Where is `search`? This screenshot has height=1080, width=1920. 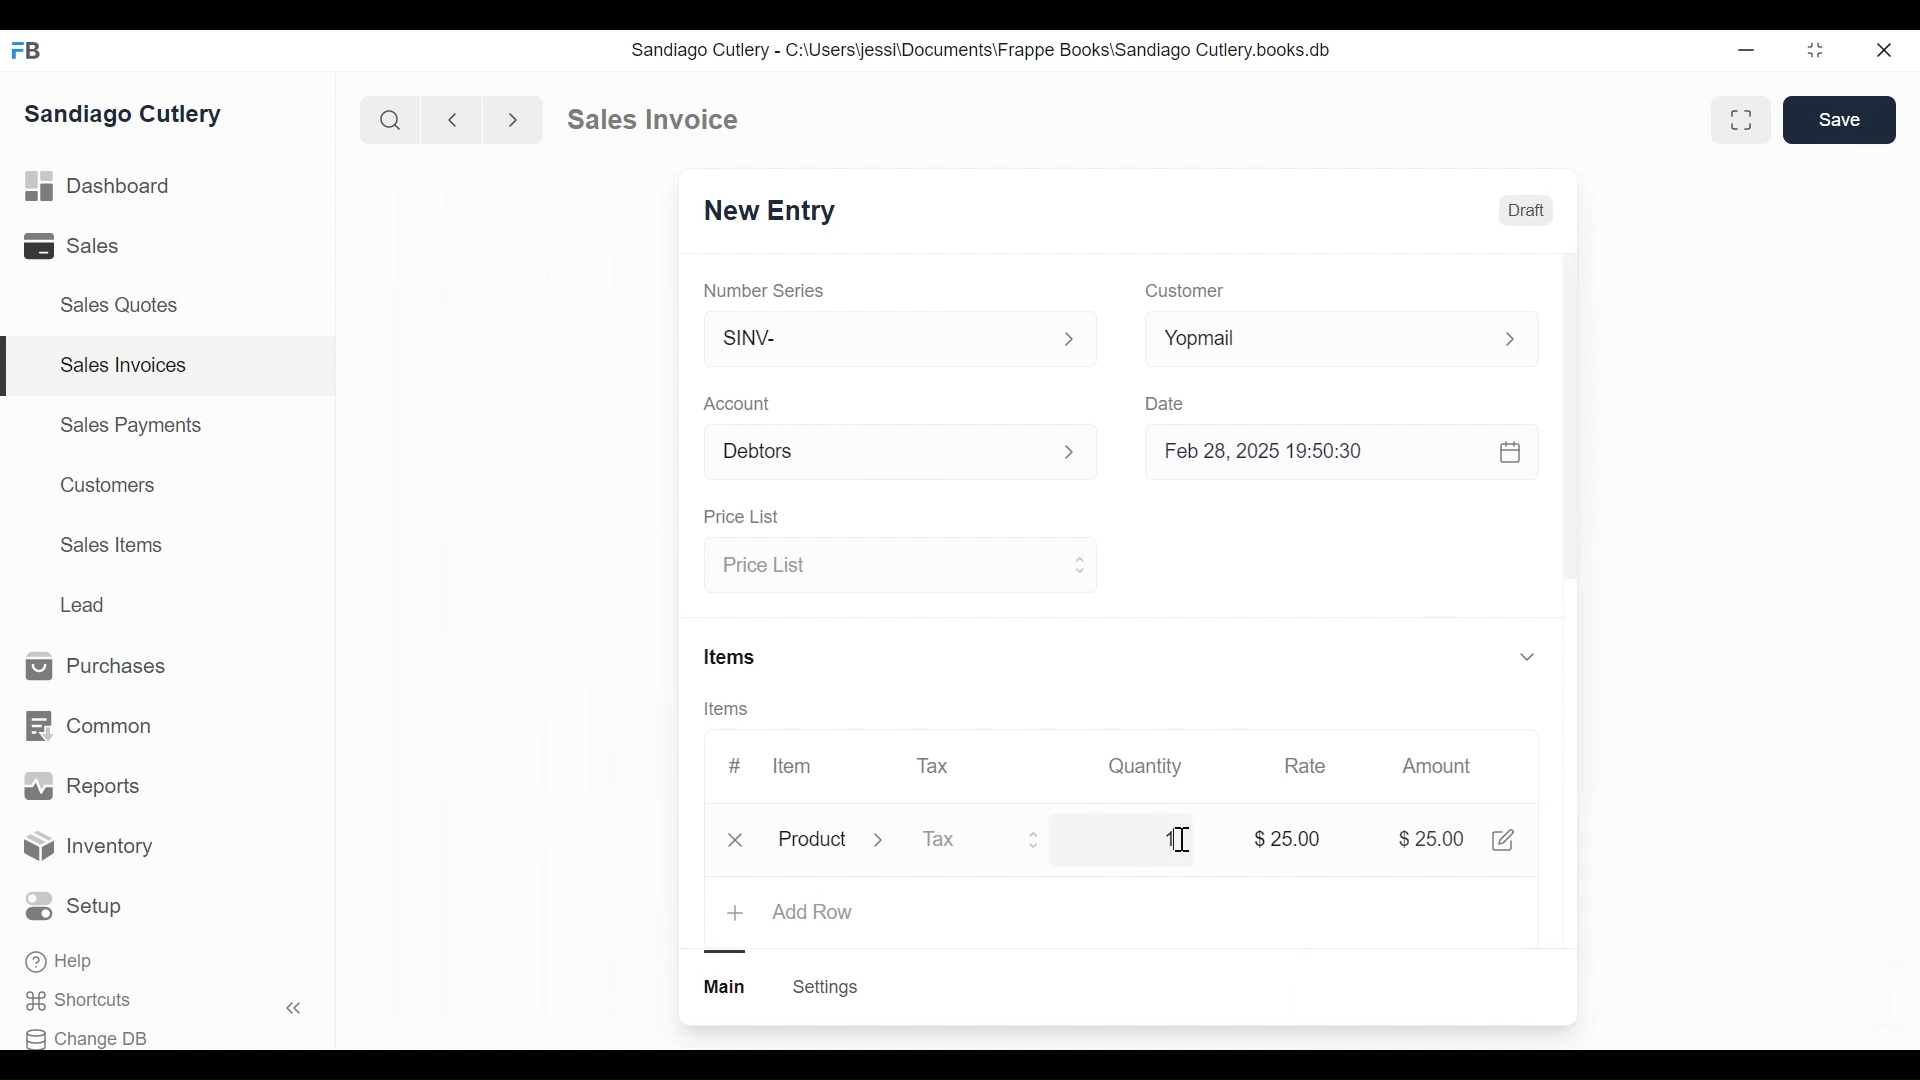 search is located at coordinates (391, 121).